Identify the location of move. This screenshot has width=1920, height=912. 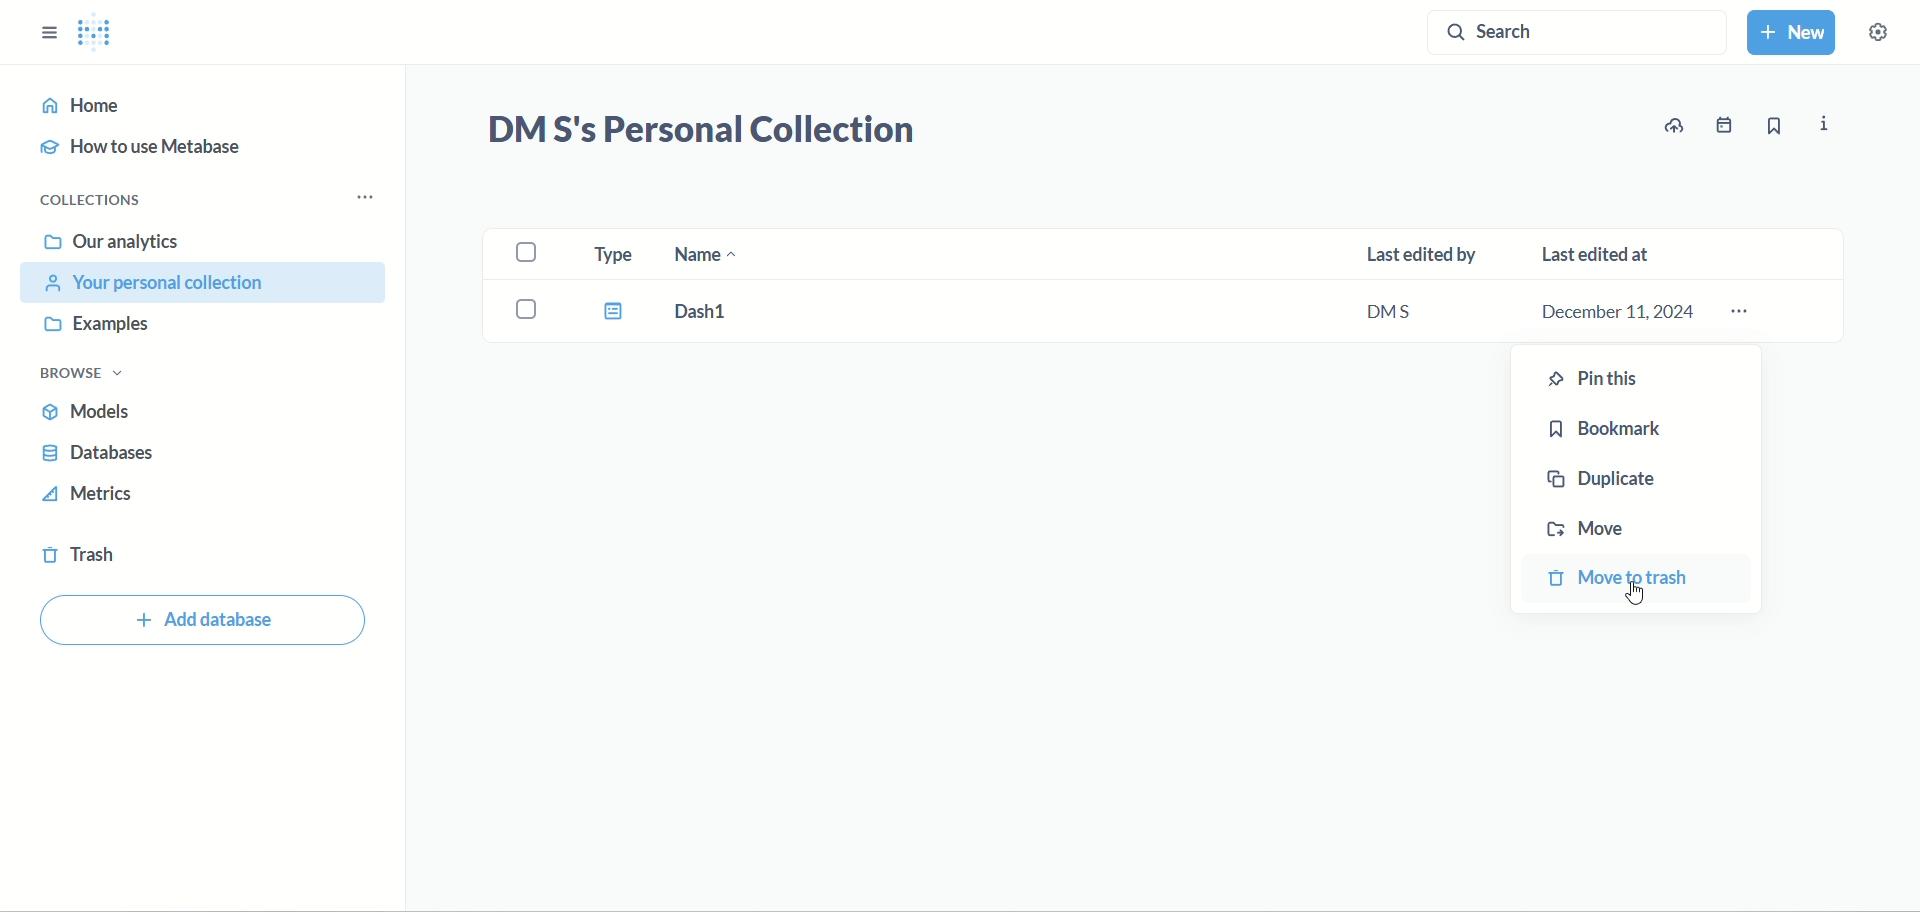
(1600, 529).